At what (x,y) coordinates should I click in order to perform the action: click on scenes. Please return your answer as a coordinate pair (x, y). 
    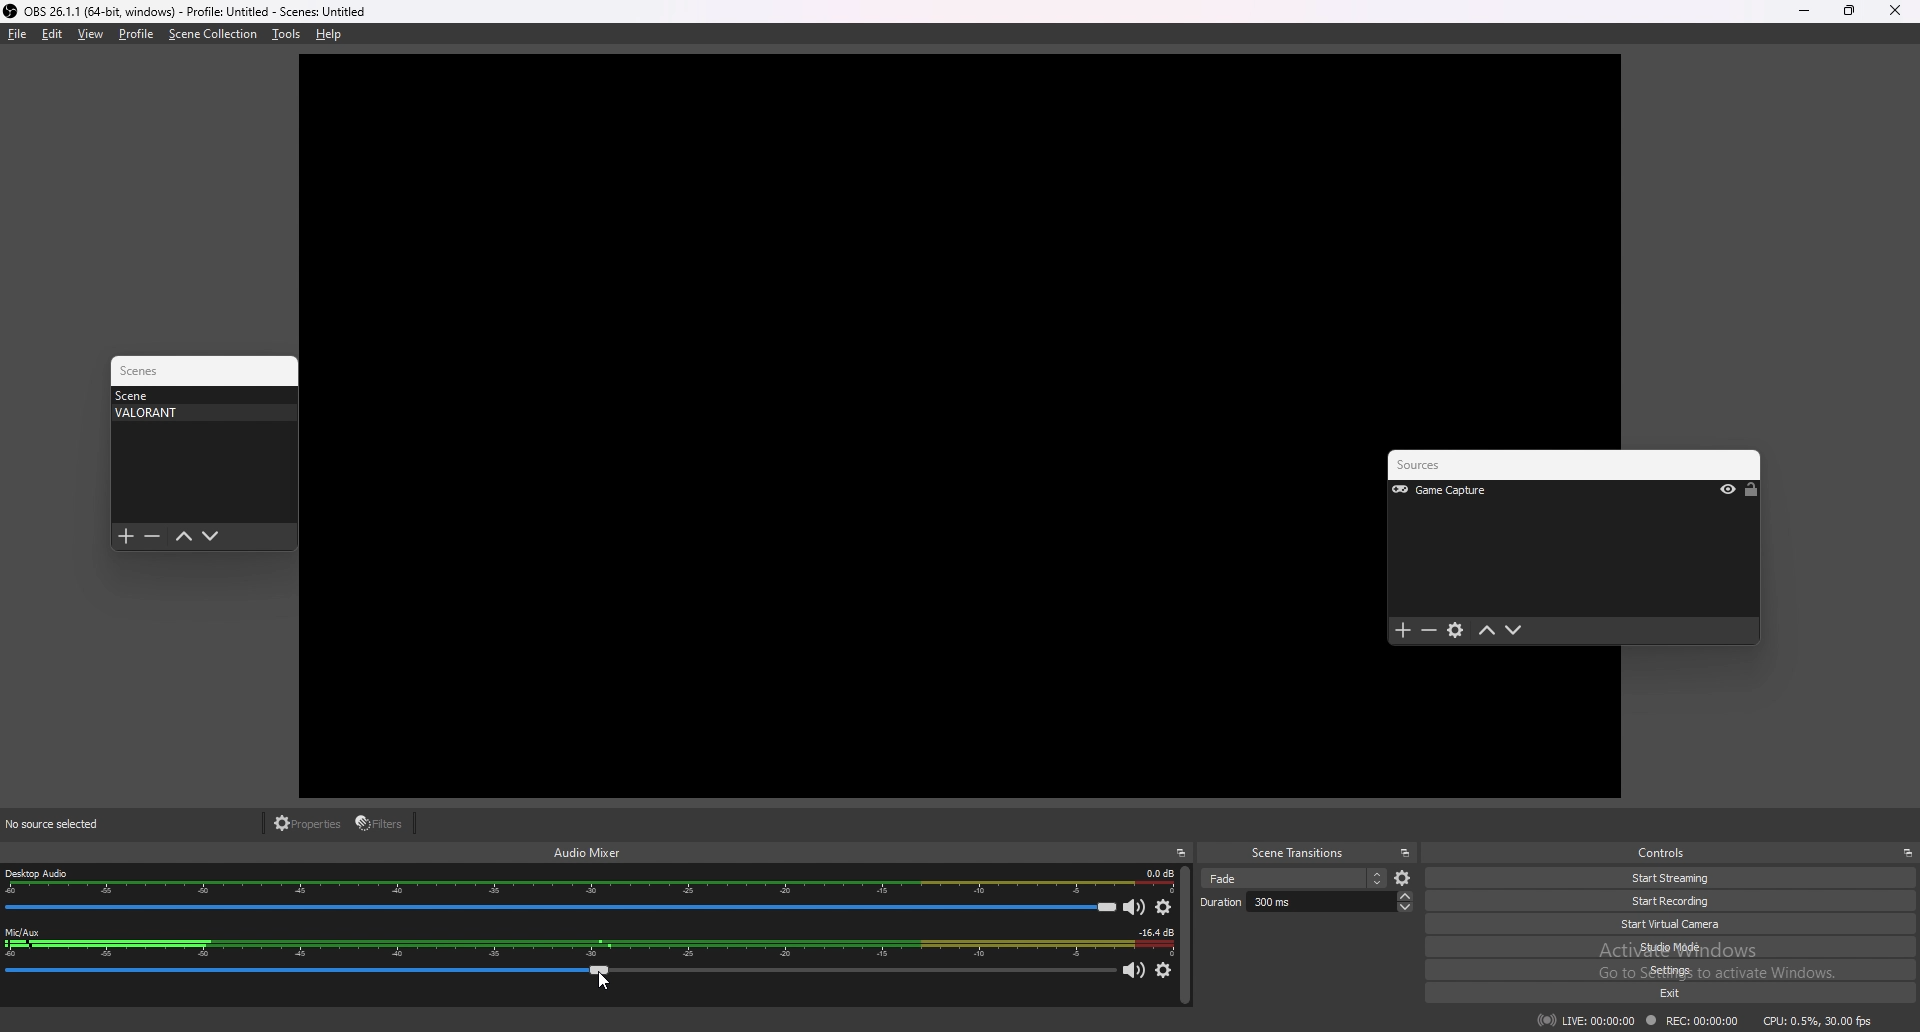
    Looking at the image, I should click on (148, 371).